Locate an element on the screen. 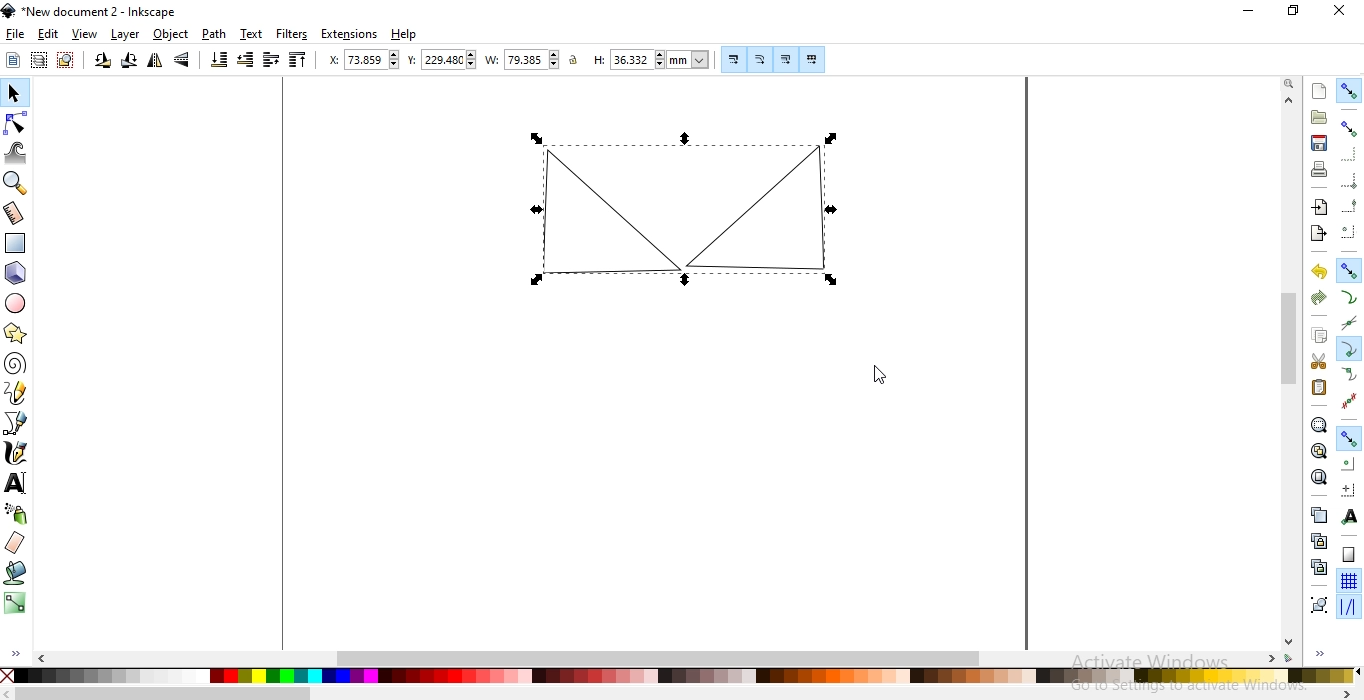 The image size is (1364, 700). move patterns along with objects is located at coordinates (812, 58).